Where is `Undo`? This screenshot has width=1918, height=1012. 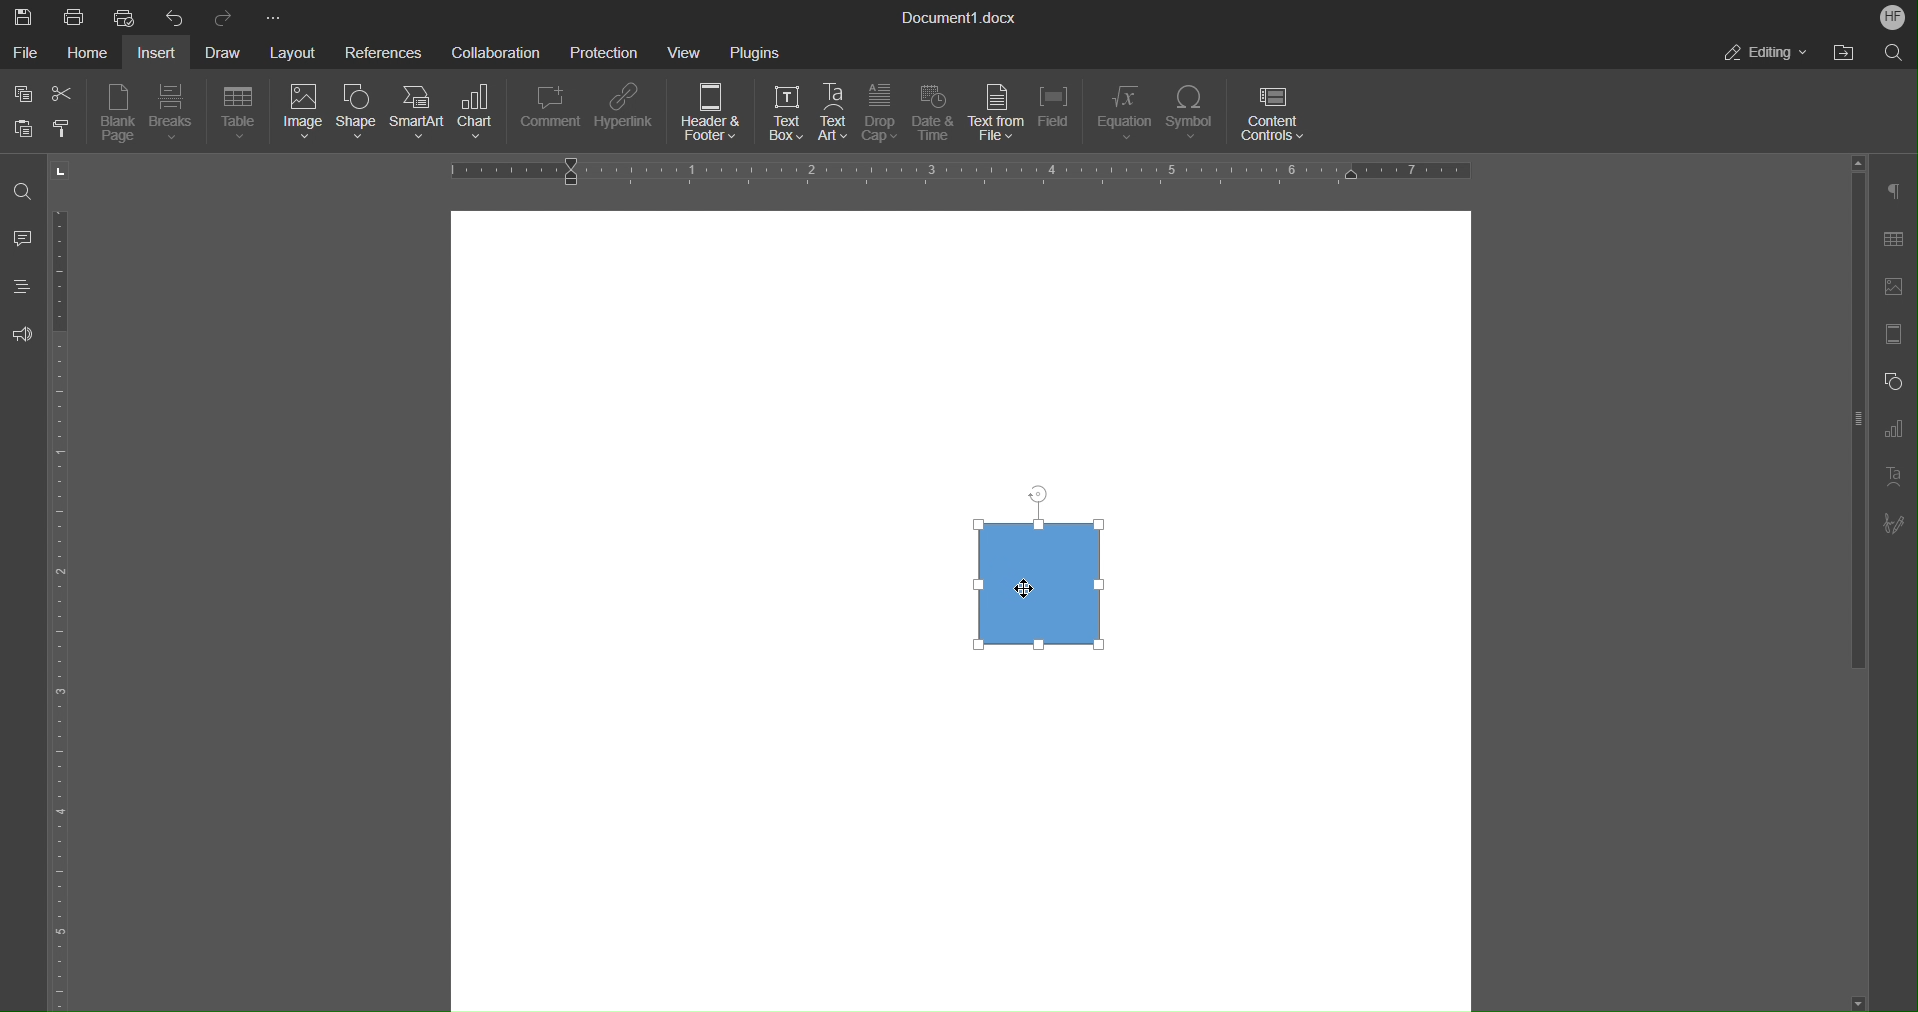 Undo is located at coordinates (175, 16).